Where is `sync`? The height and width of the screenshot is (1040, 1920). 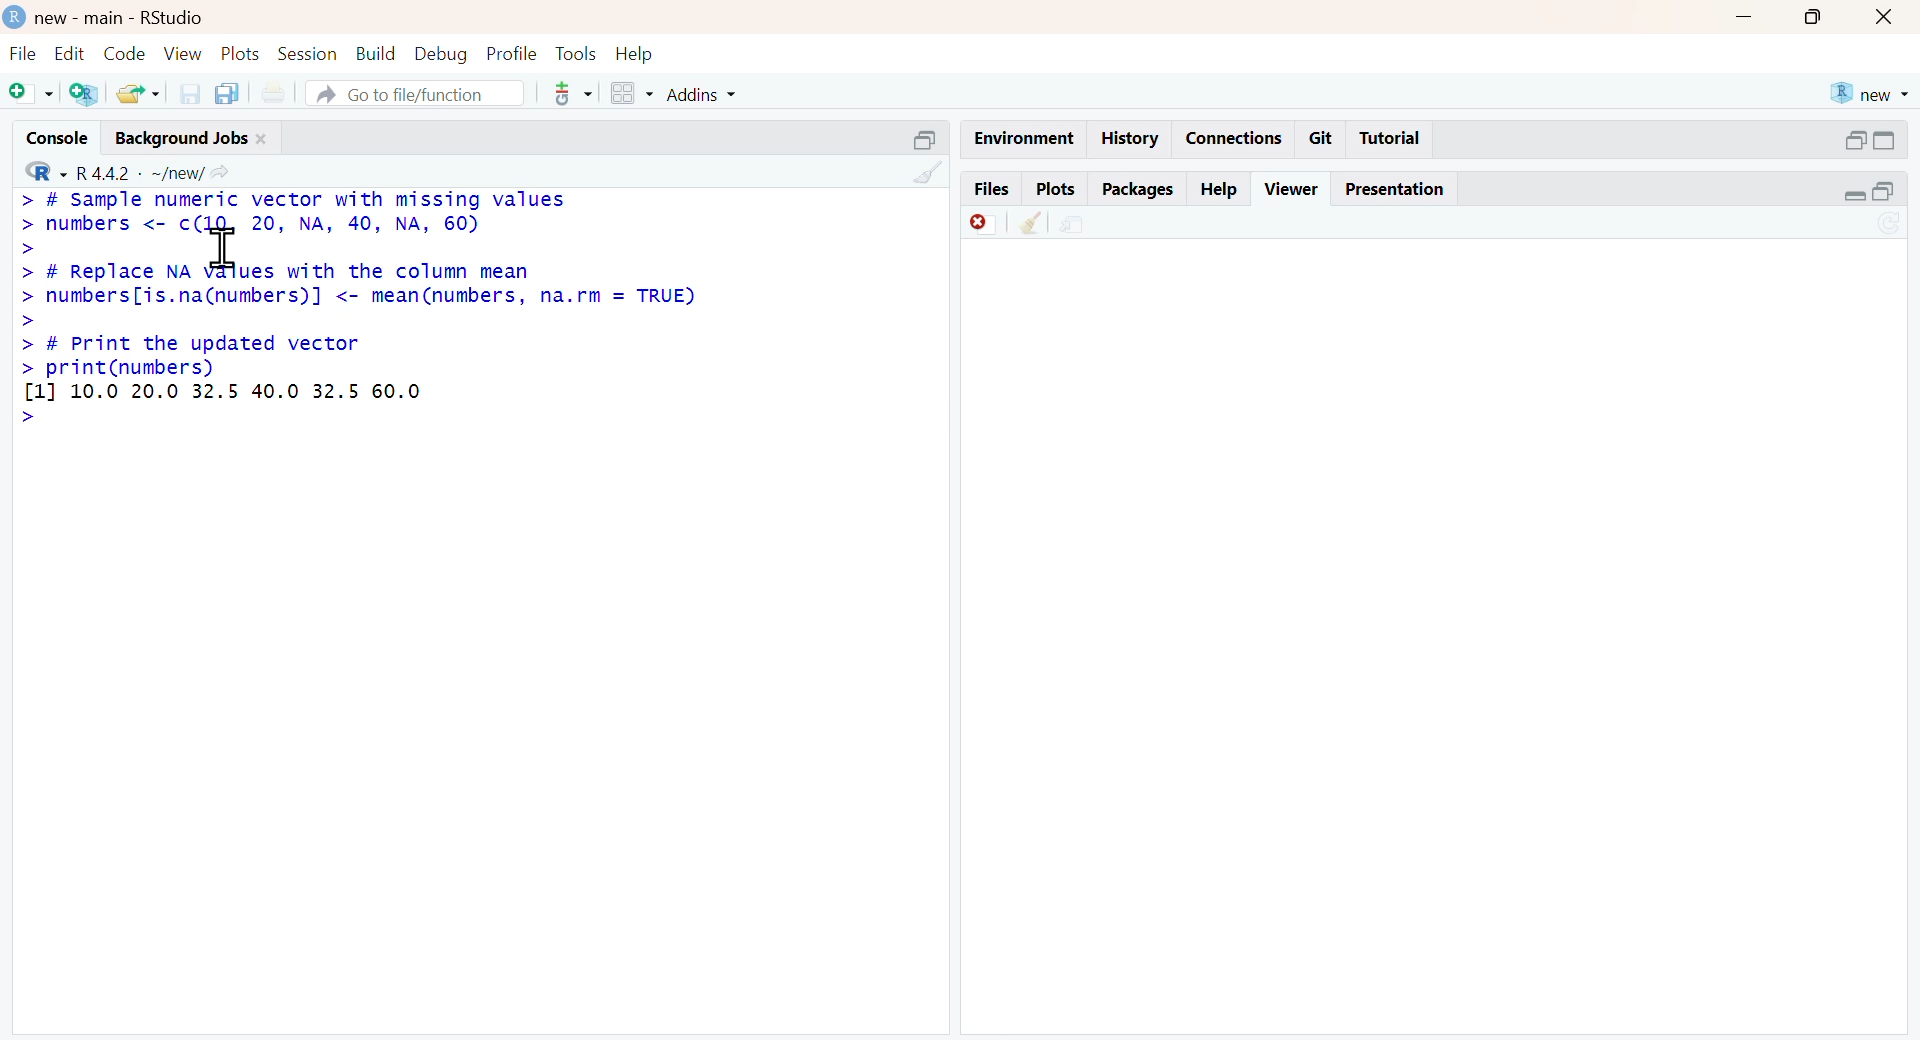
sync is located at coordinates (1889, 224).